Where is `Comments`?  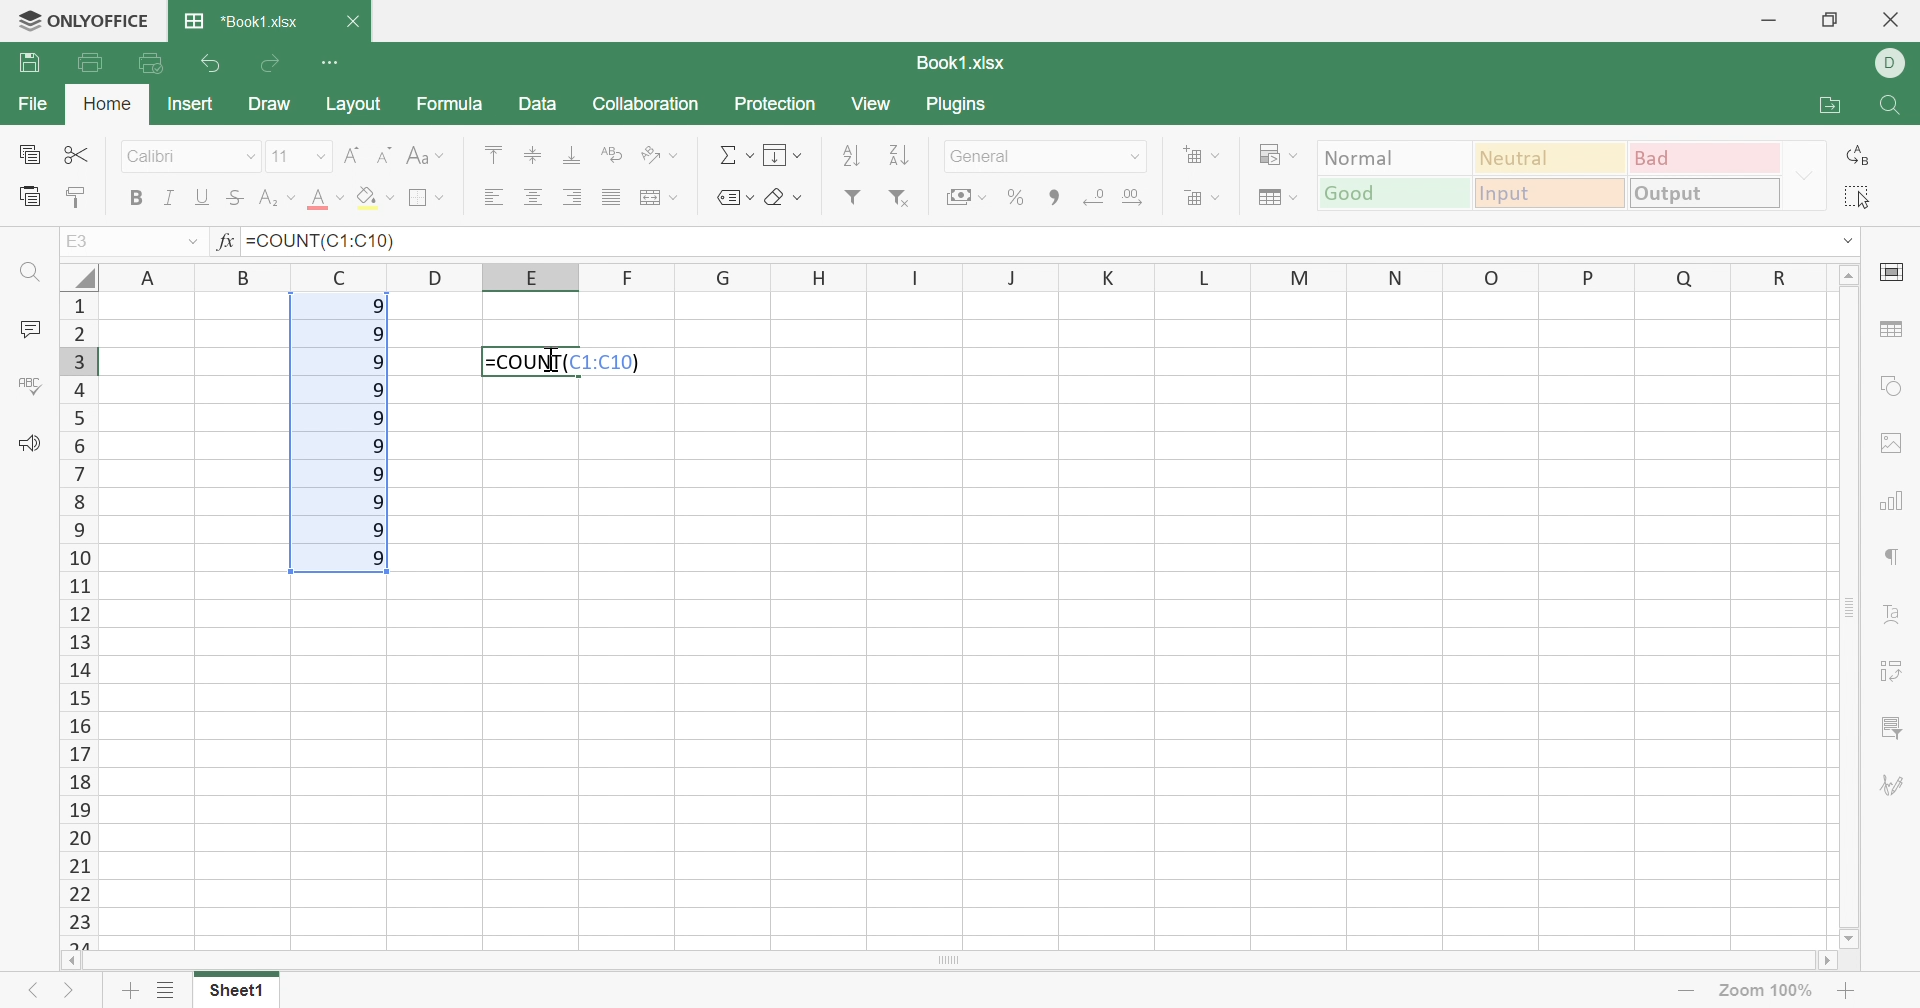 Comments is located at coordinates (32, 328).